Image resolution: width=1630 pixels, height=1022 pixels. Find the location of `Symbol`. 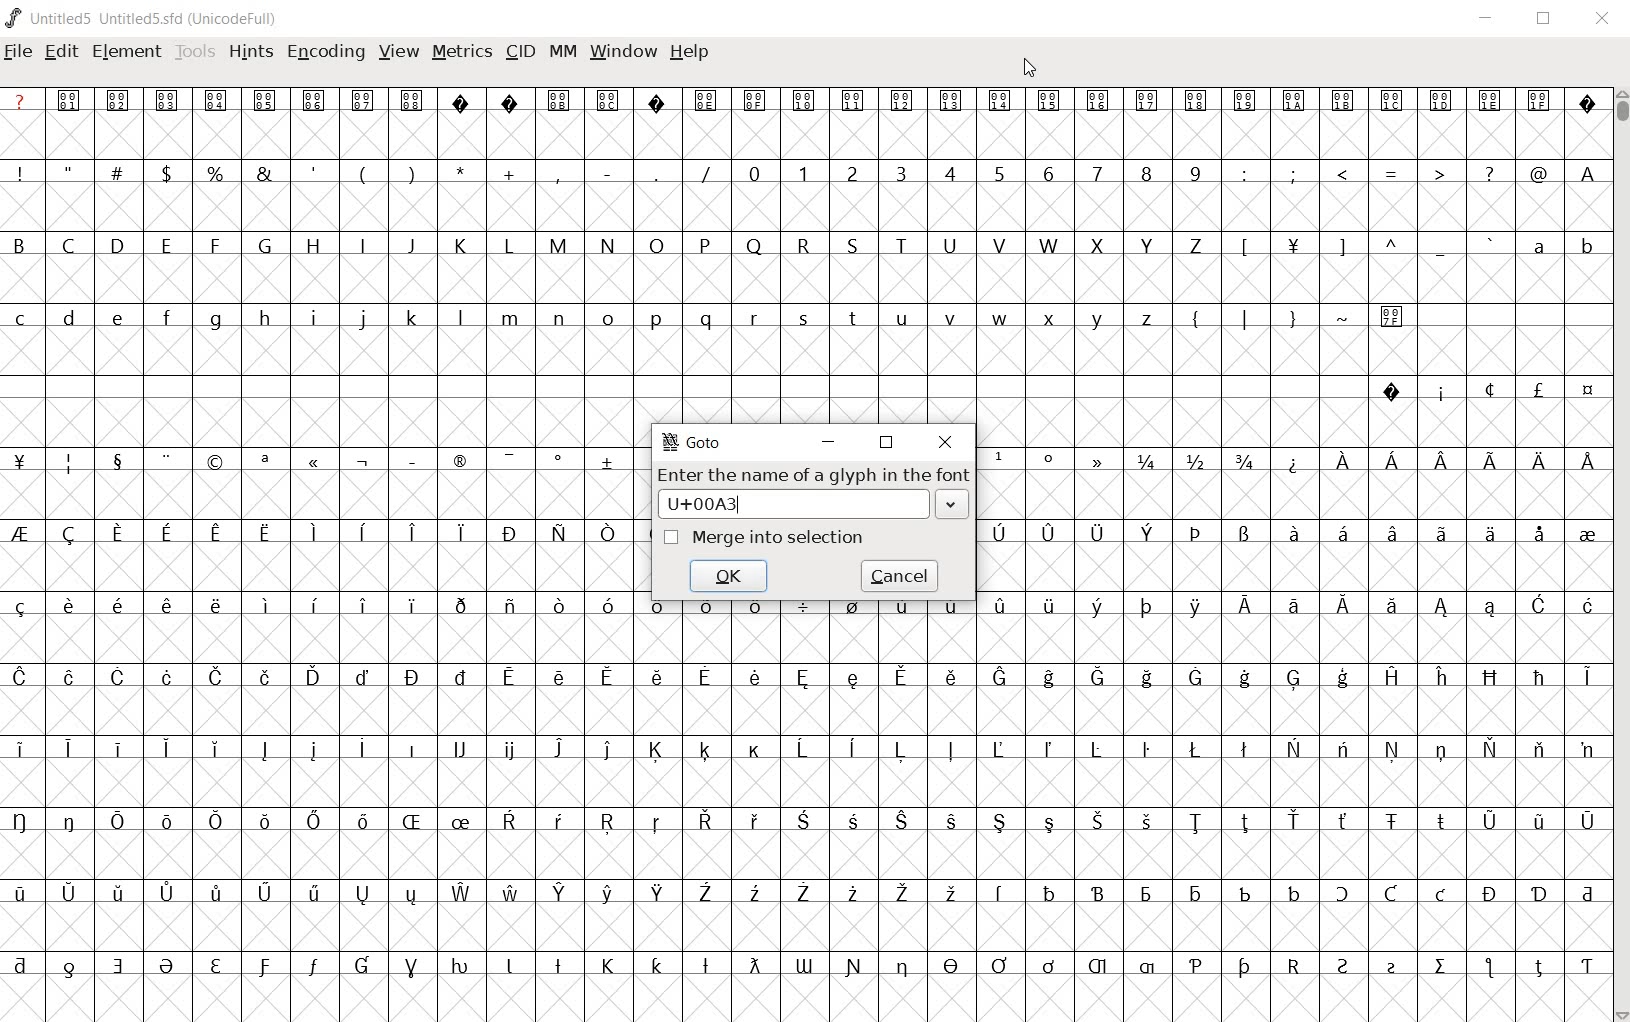

Symbol is located at coordinates (458, 824).